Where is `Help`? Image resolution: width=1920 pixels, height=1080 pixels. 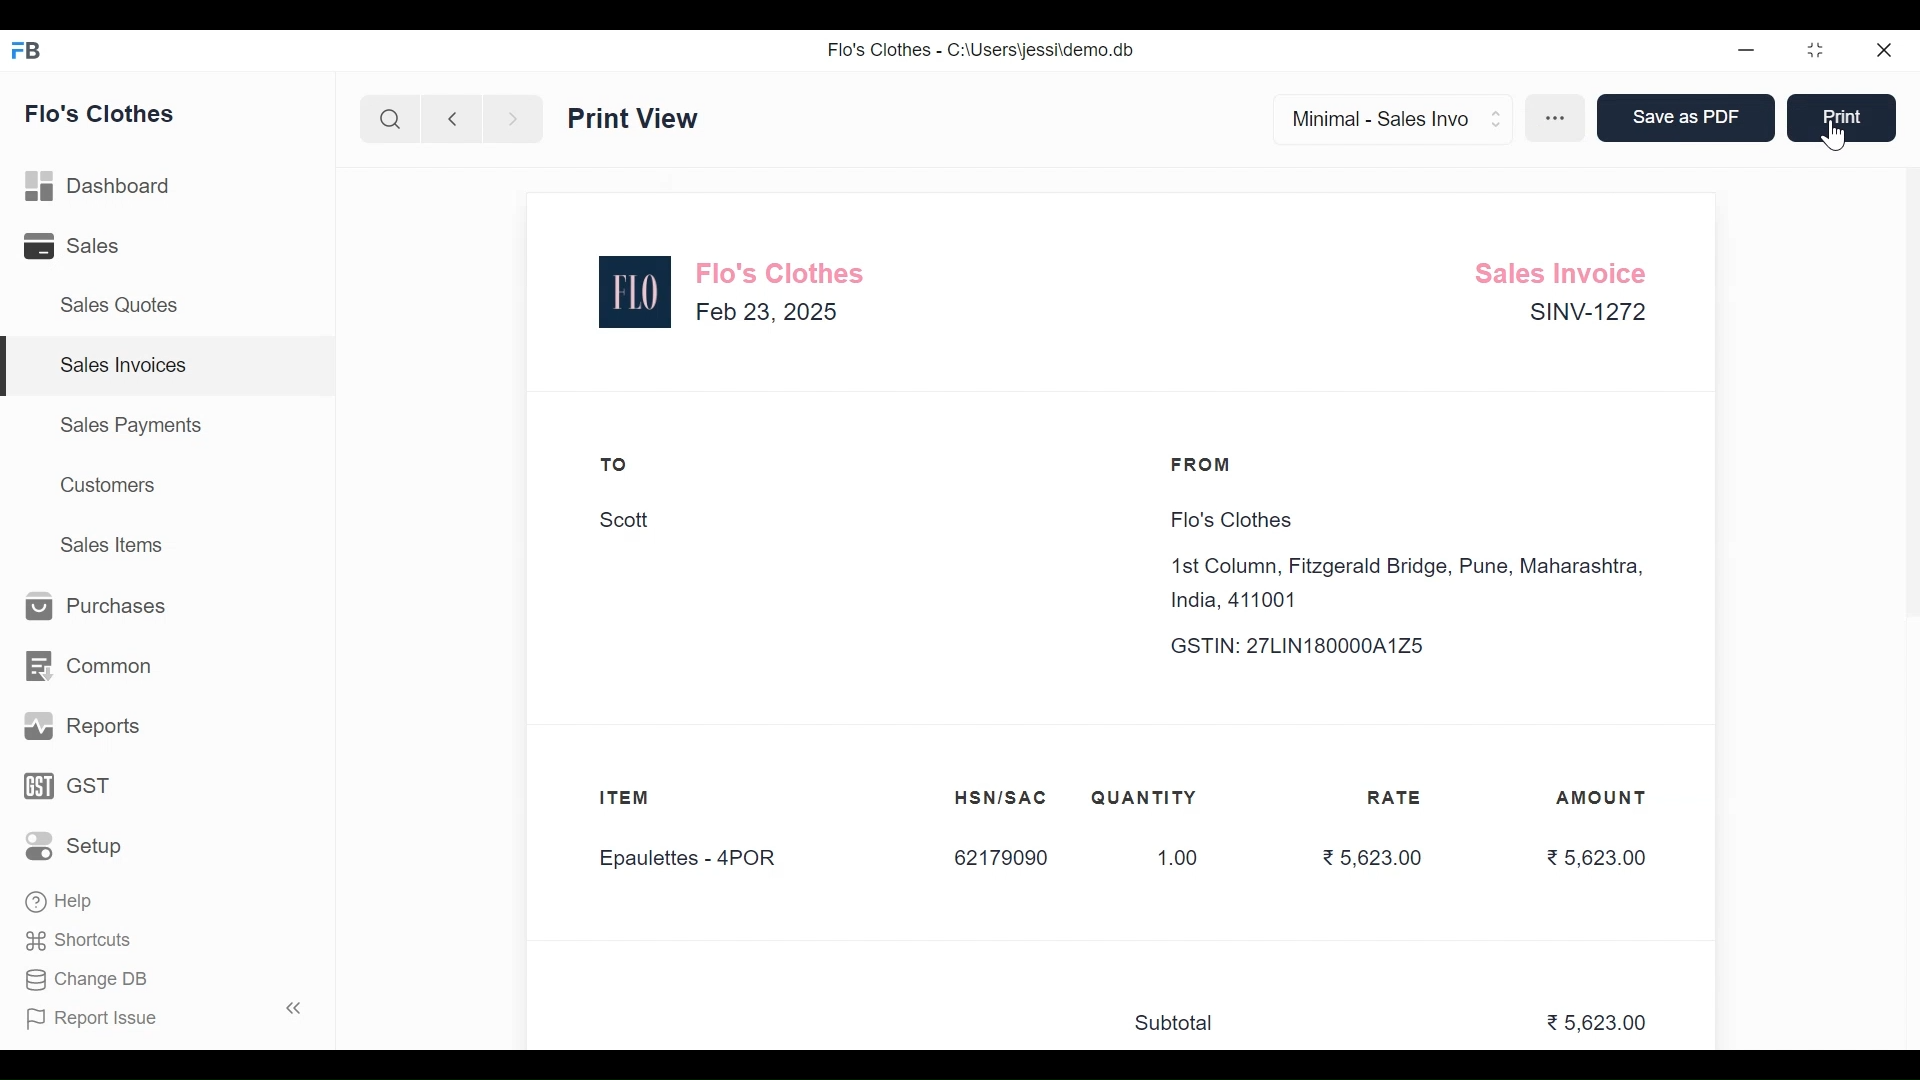 Help is located at coordinates (61, 904).